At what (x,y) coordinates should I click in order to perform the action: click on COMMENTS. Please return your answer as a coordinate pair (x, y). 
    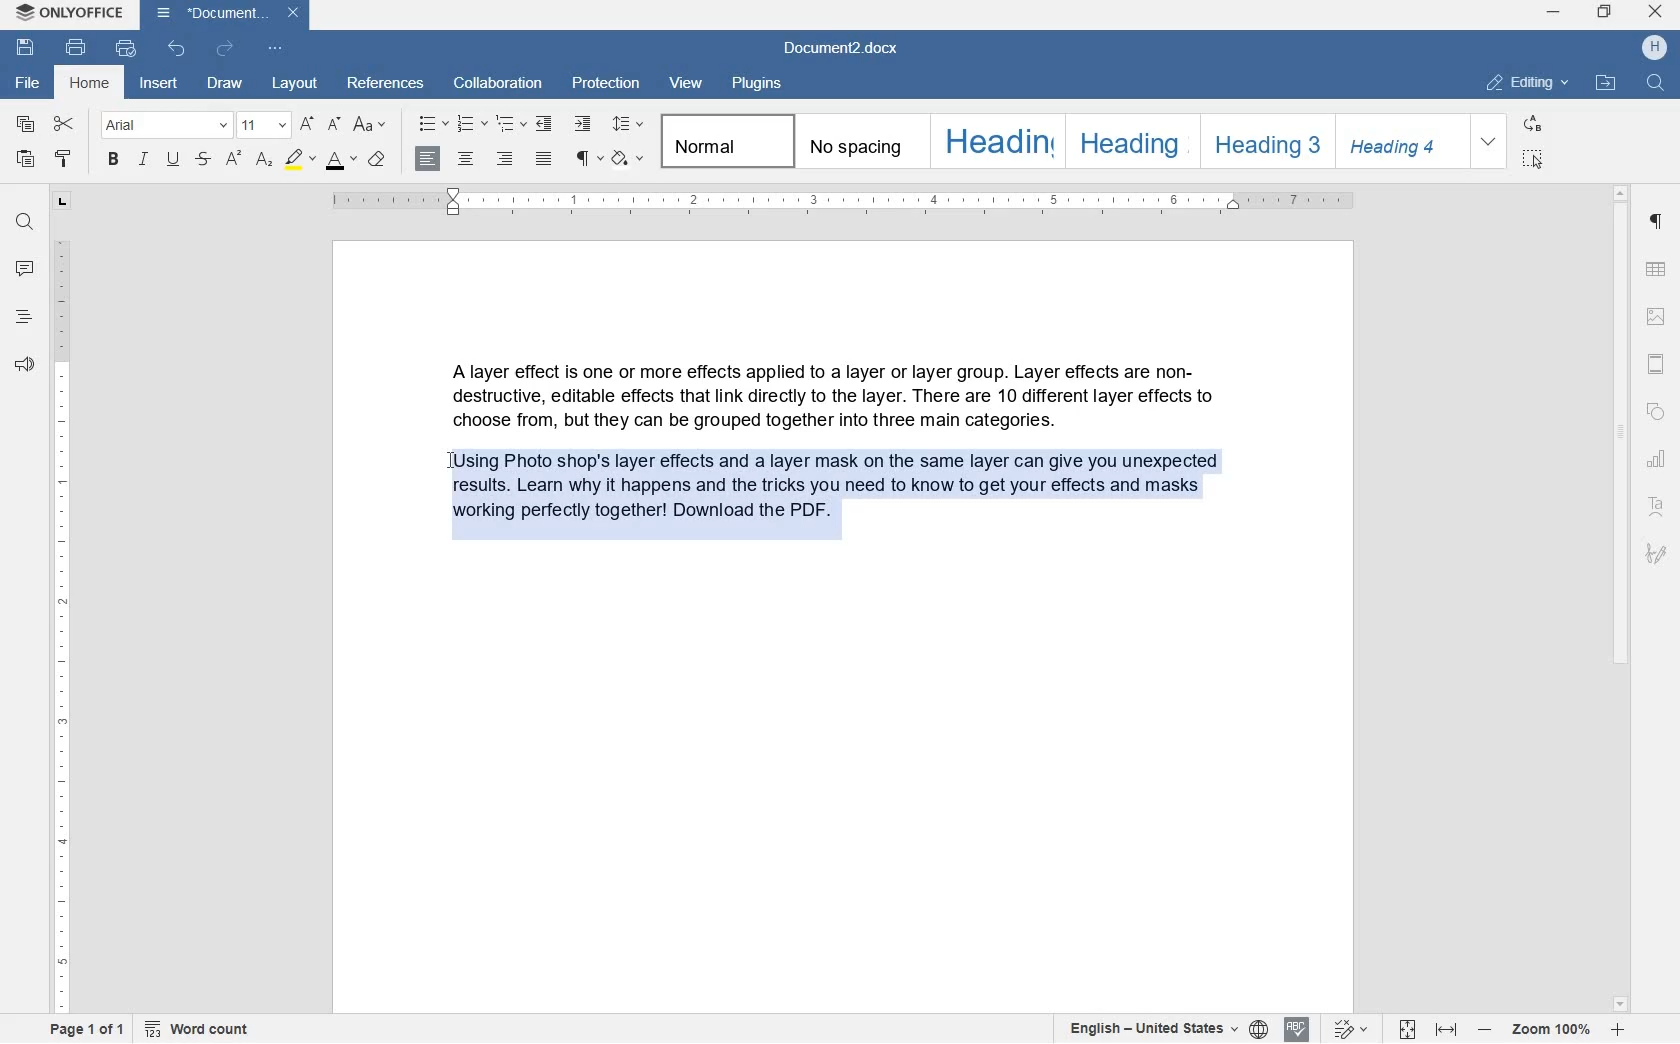
    Looking at the image, I should click on (23, 268).